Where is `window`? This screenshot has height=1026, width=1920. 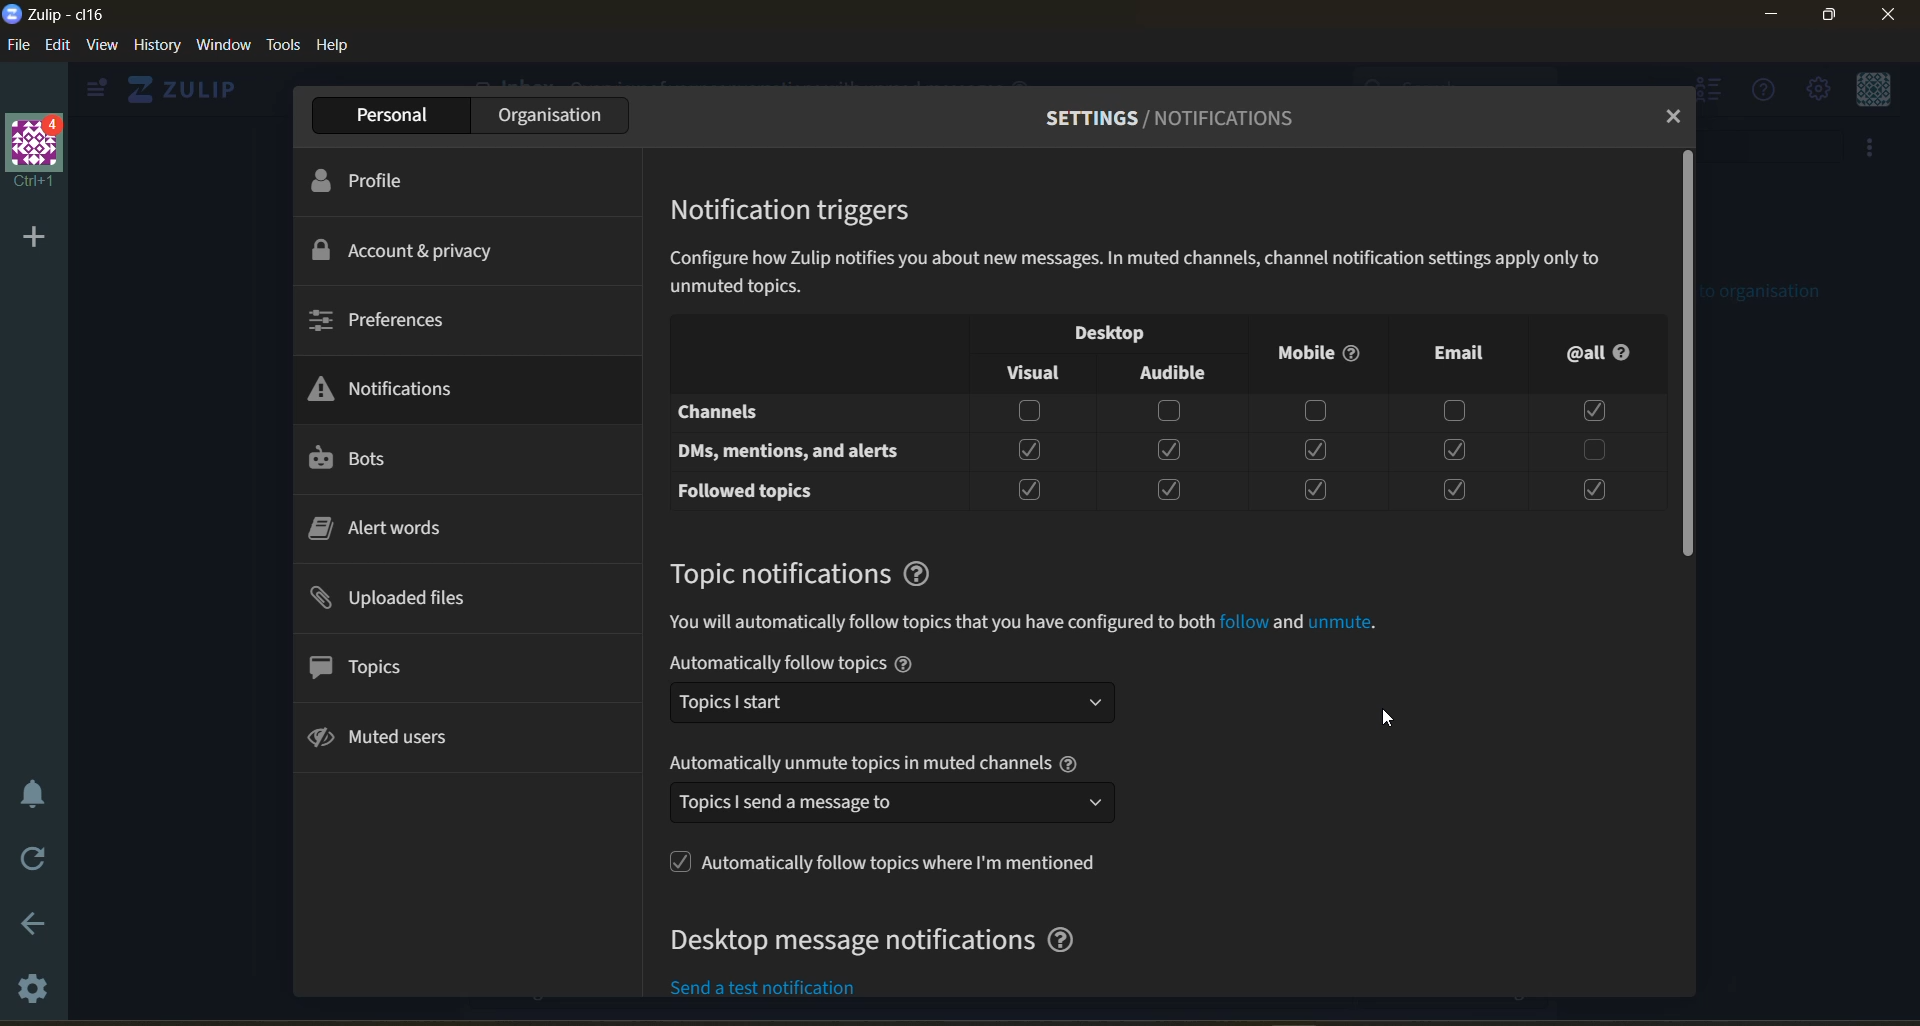 window is located at coordinates (228, 46).